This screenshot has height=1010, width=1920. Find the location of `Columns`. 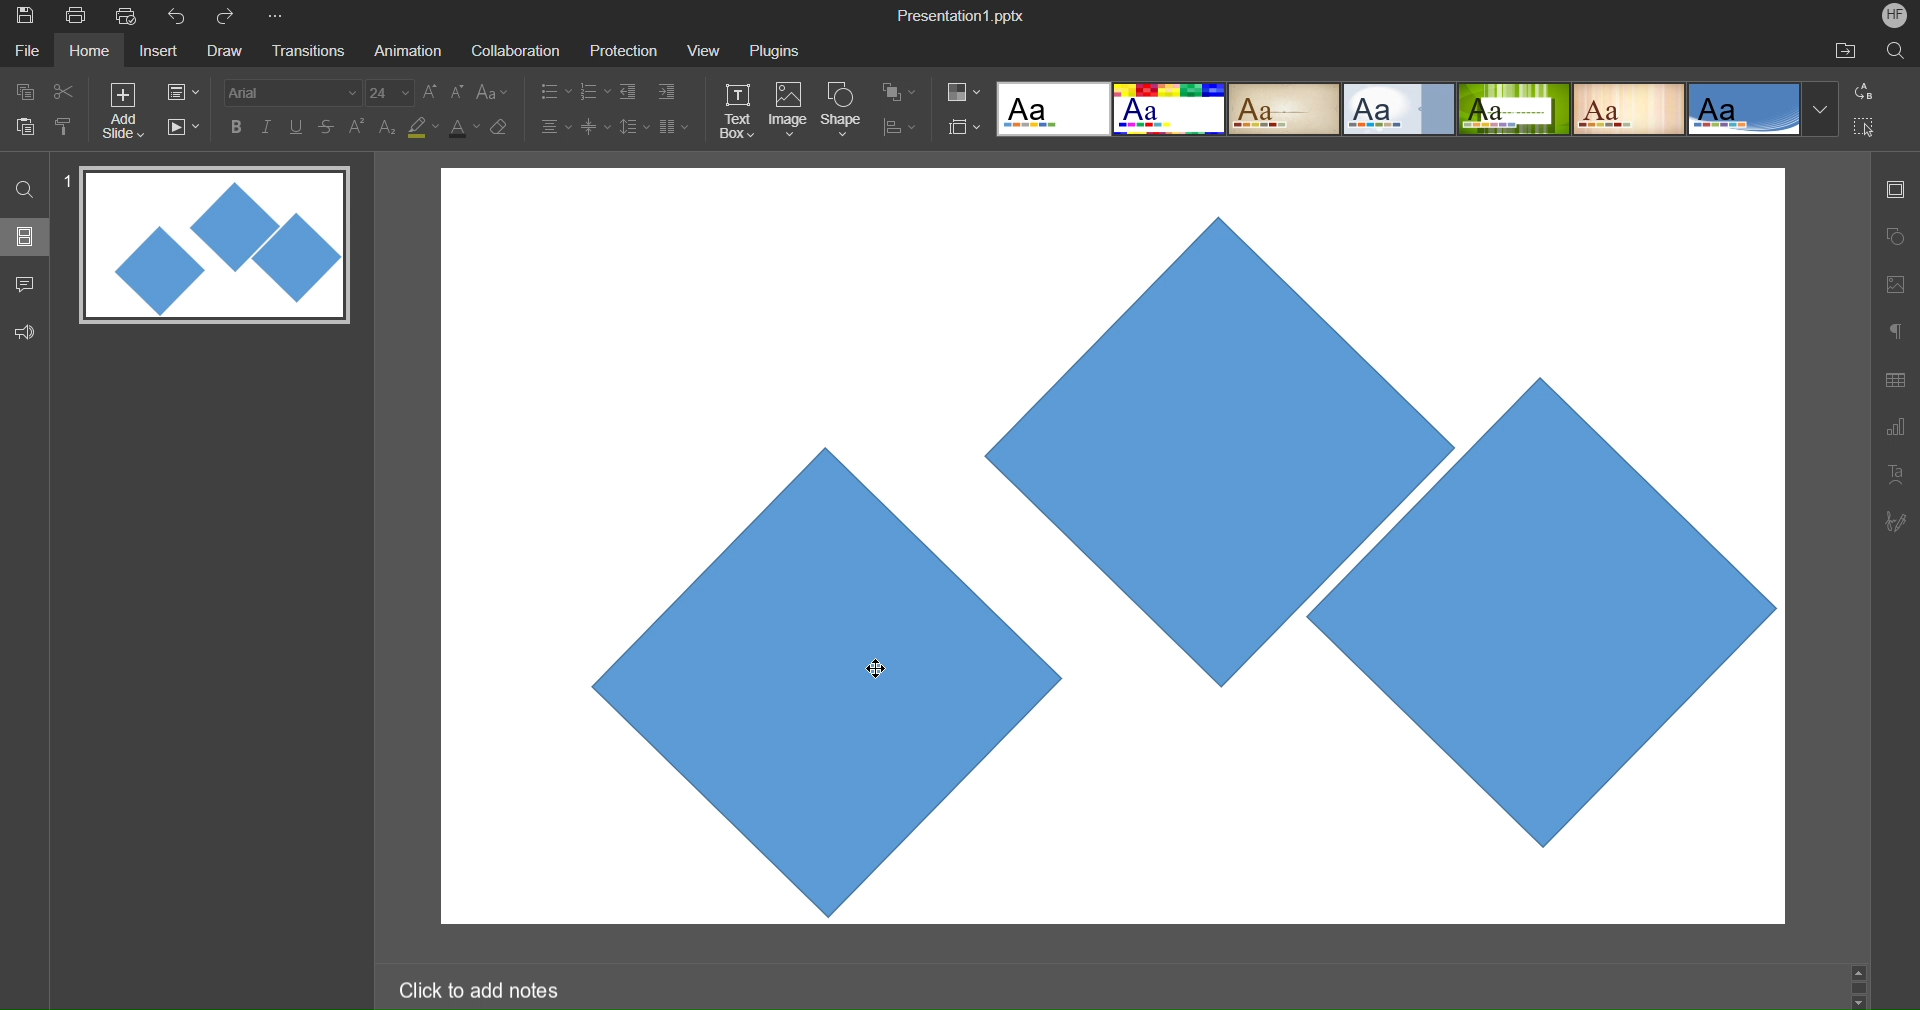

Columns is located at coordinates (675, 126).